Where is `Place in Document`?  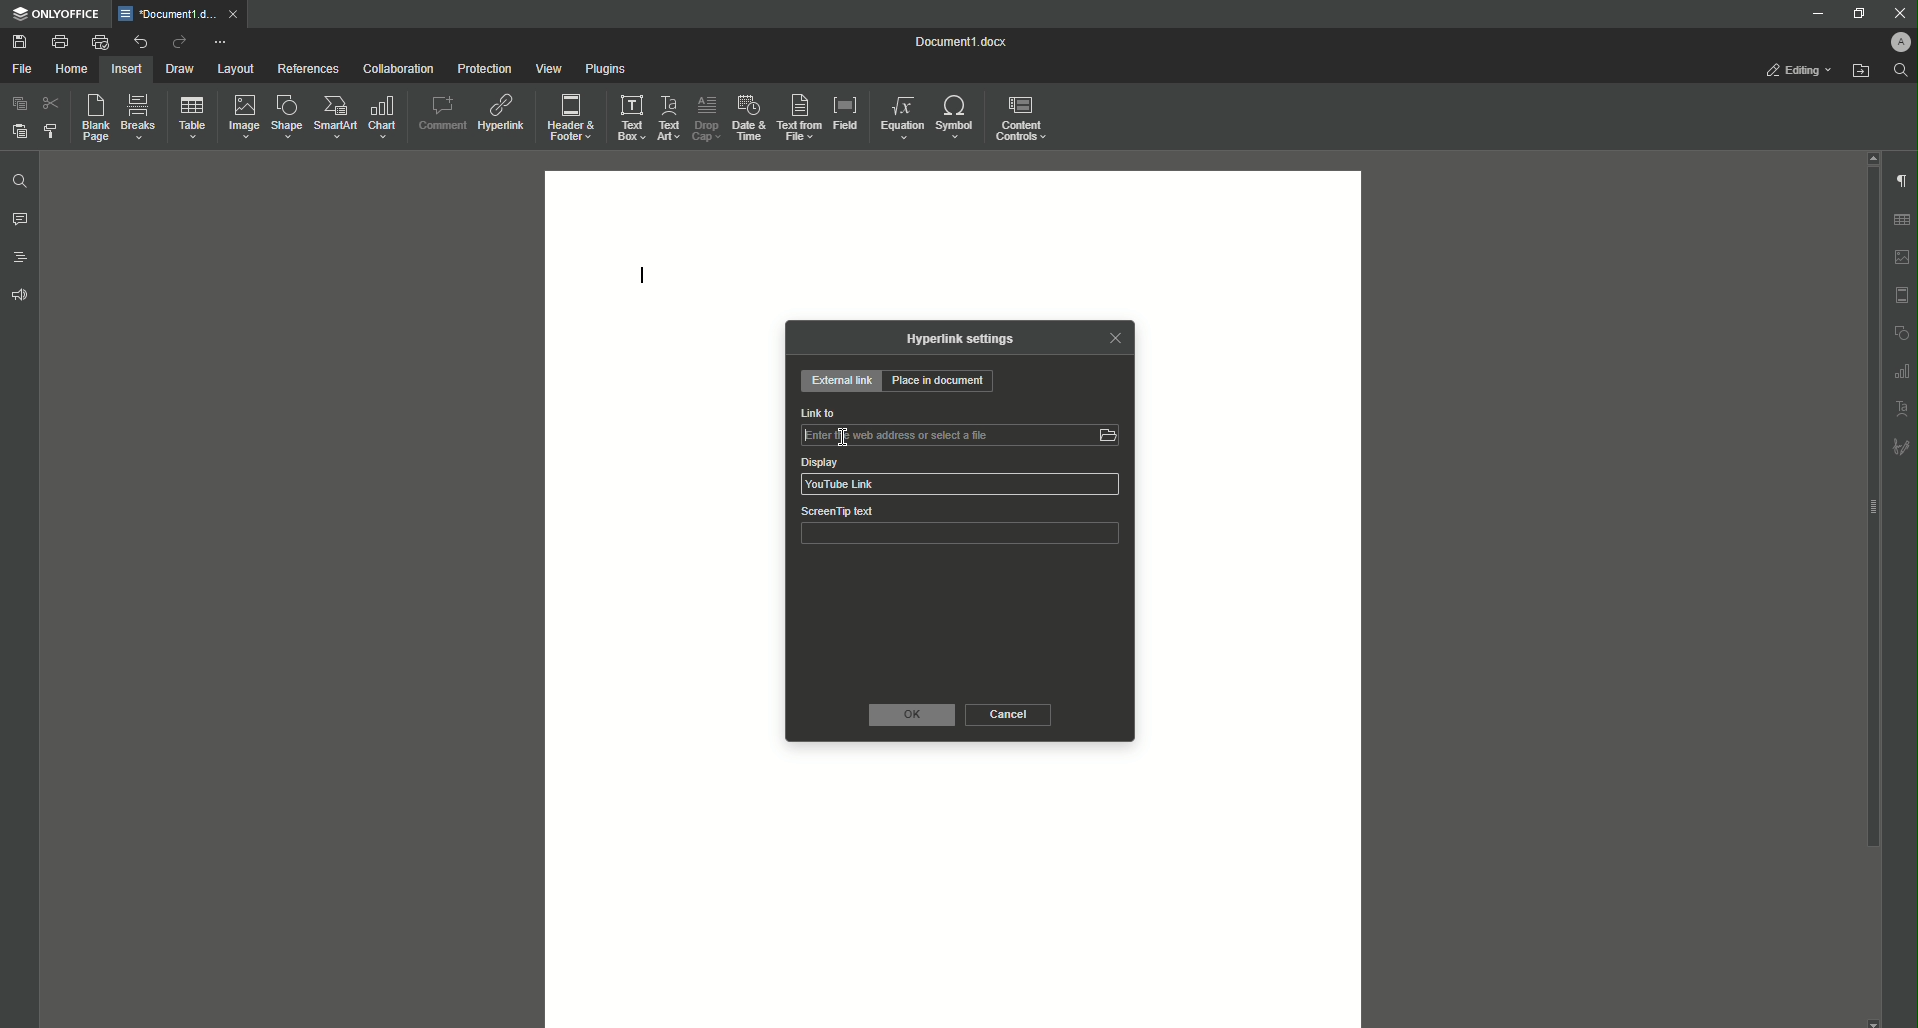
Place in Document is located at coordinates (946, 382).